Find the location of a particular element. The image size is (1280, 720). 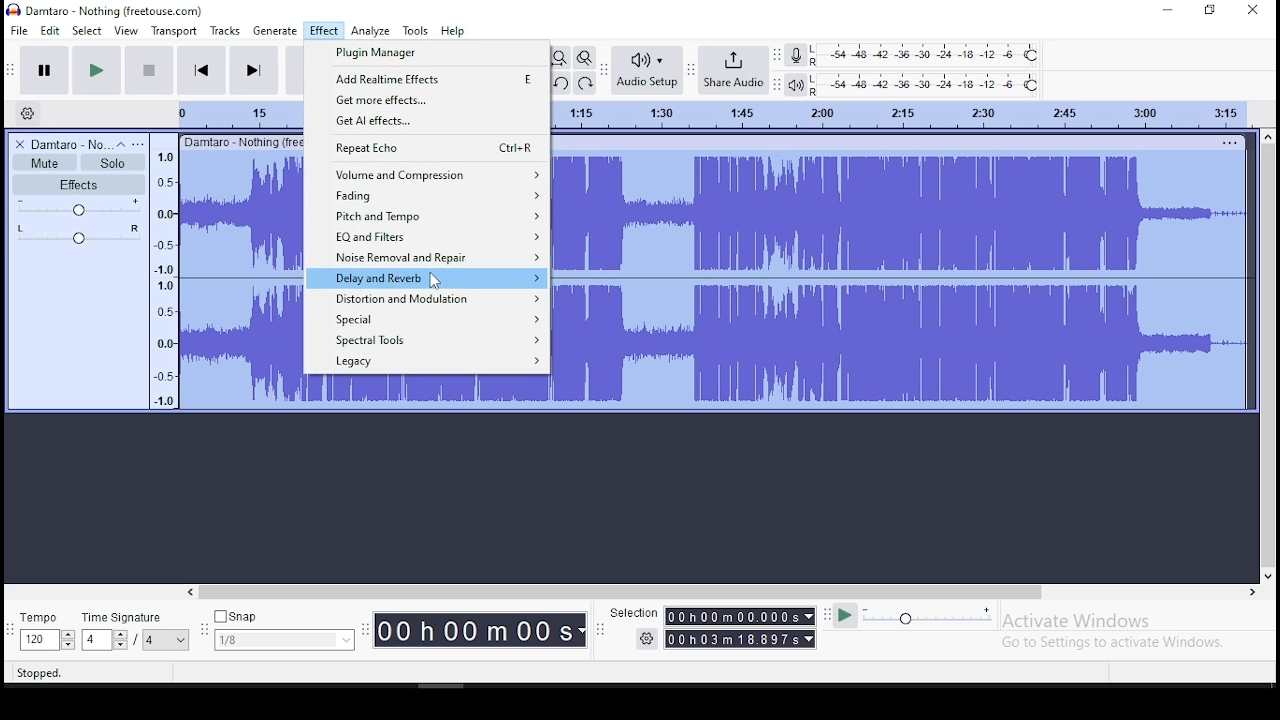

skip to start is located at coordinates (202, 69).